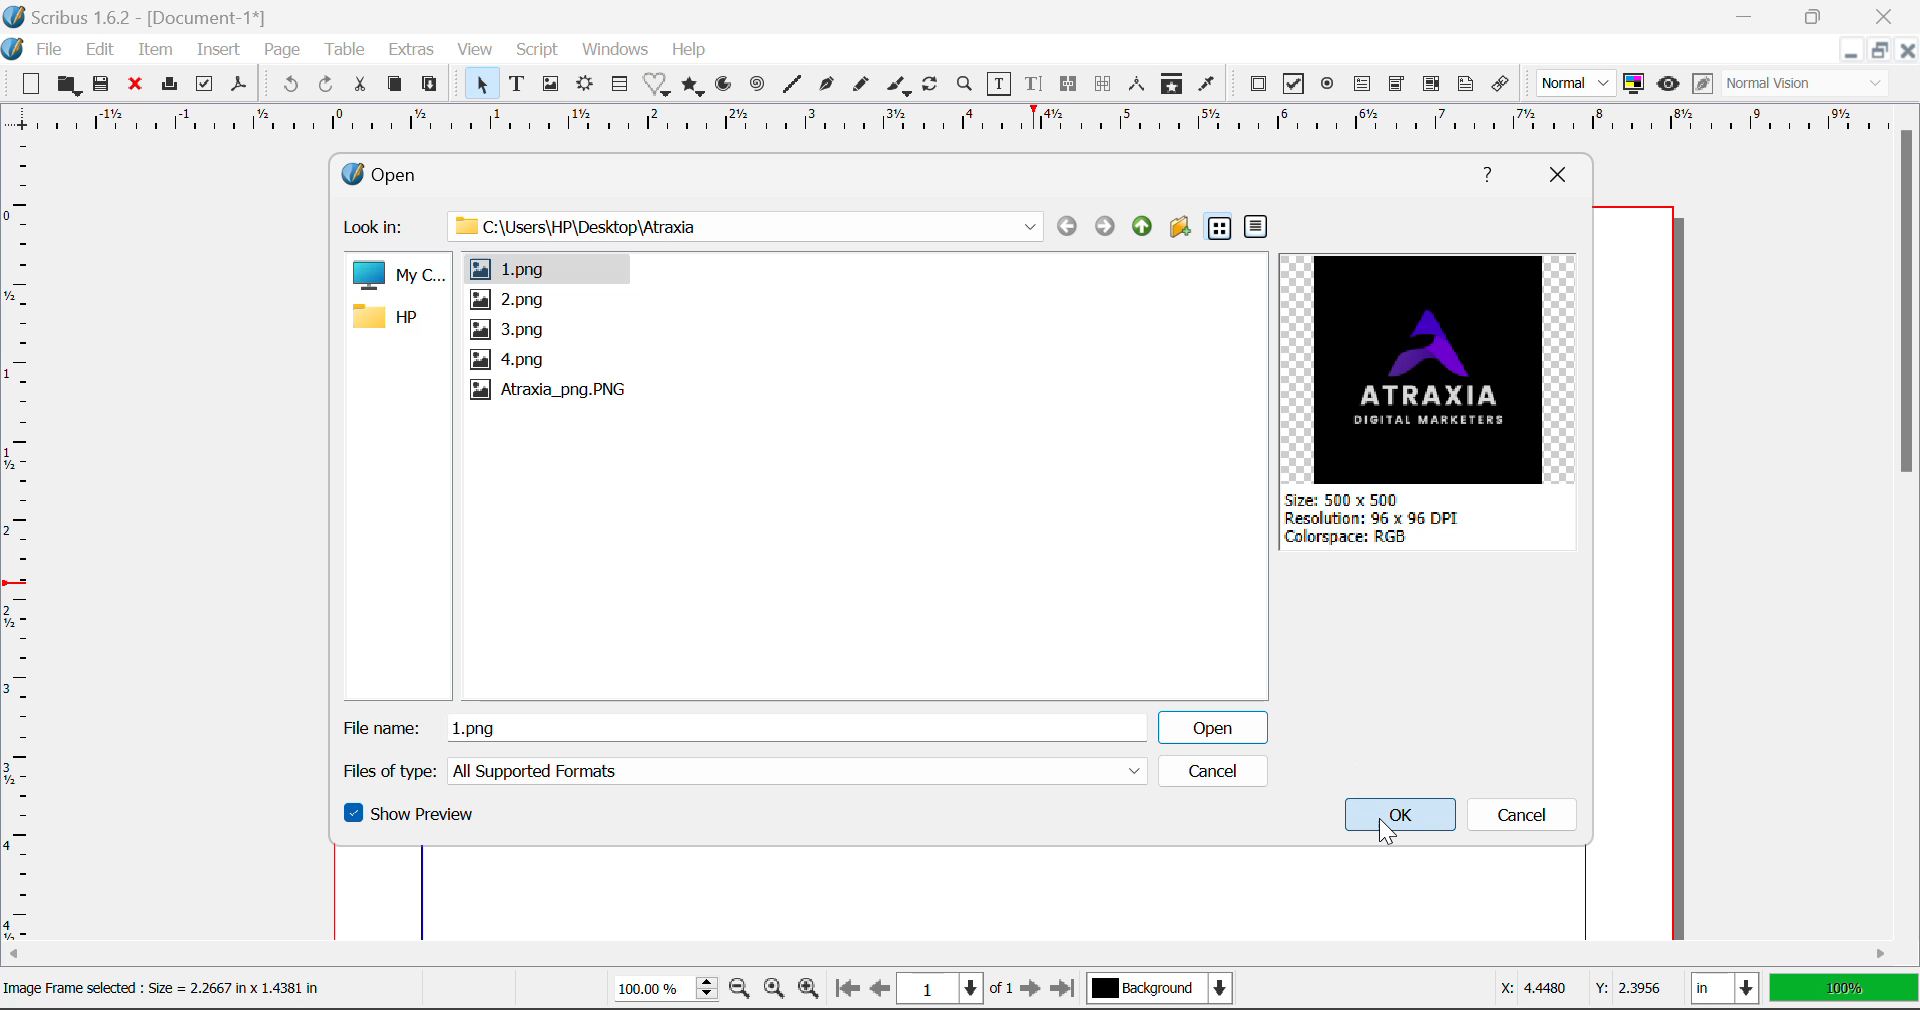 Image resolution: width=1920 pixels, height=1010 pixels. I want to click on Calligraphic Curve, so click(899, 88).